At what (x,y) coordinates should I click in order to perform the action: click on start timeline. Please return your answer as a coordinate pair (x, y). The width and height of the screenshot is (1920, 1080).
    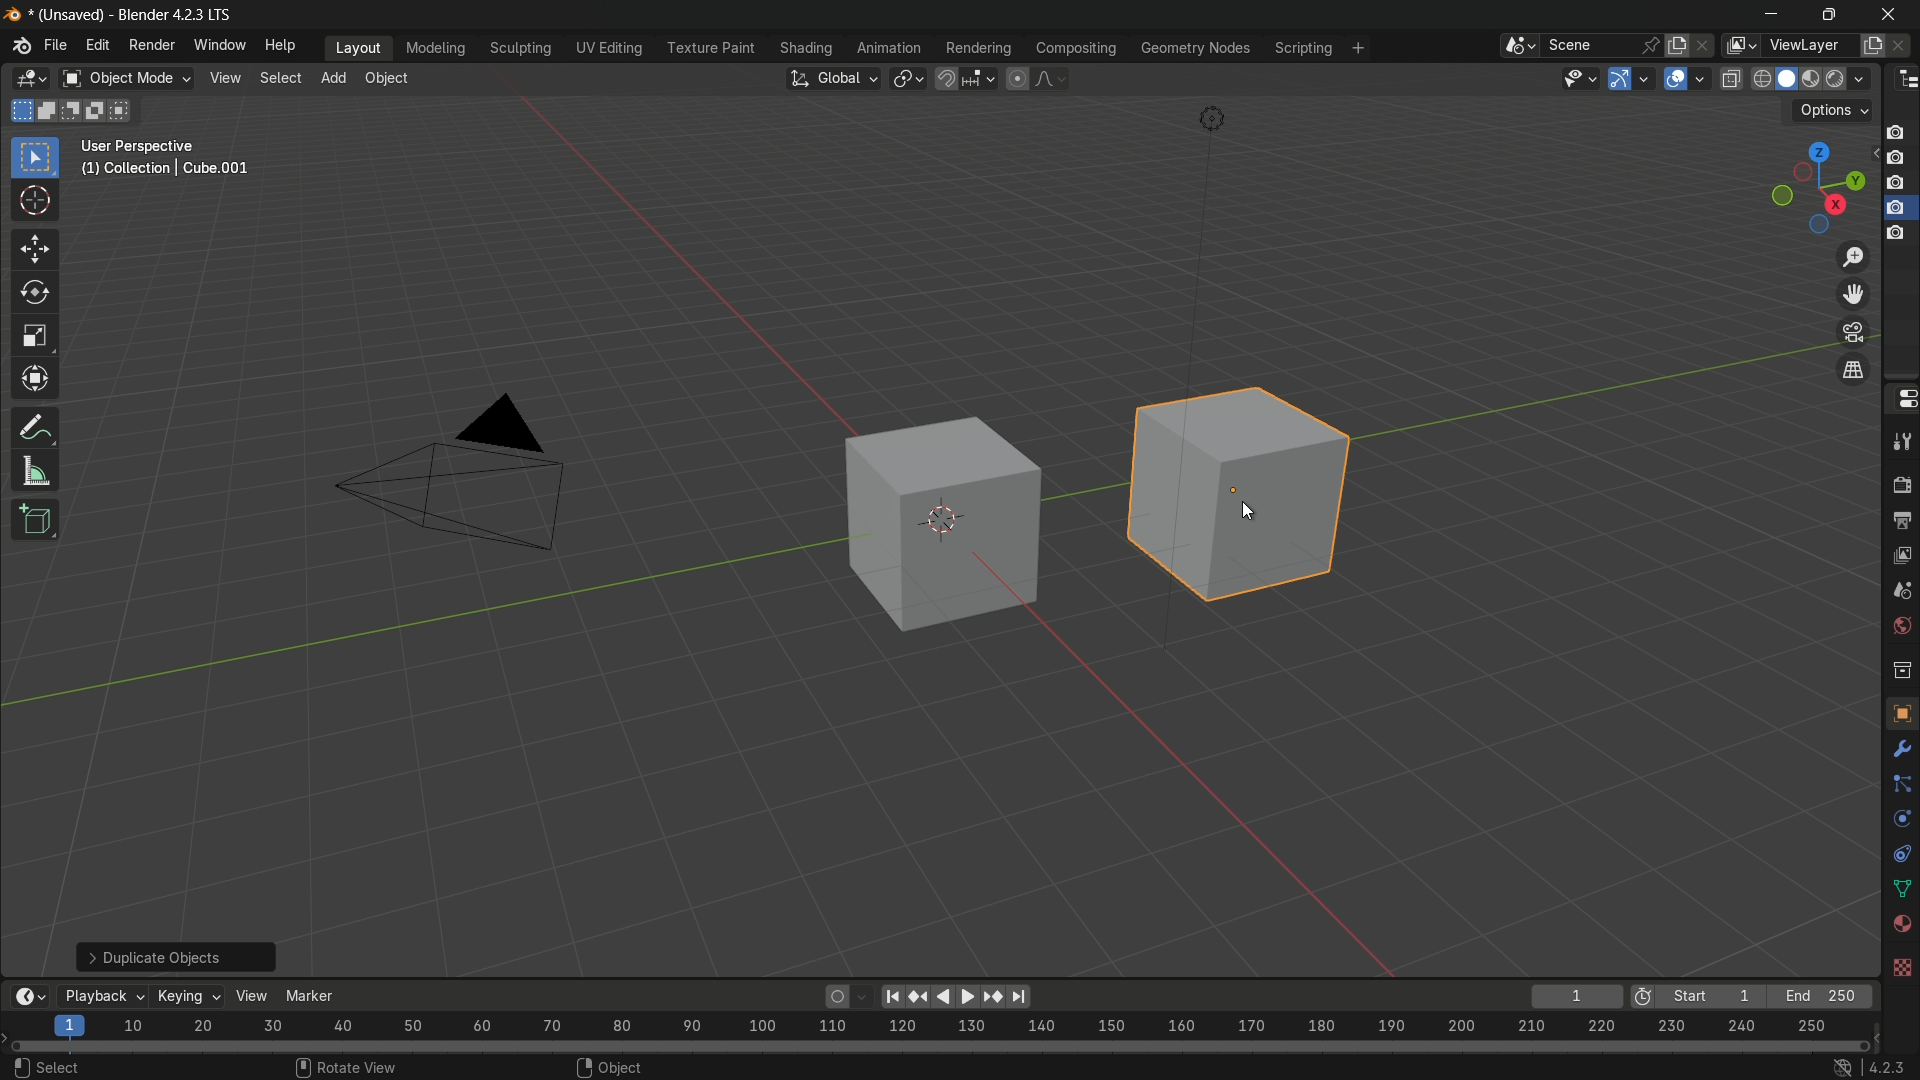
    Looking at the image, I should click on (1711, 997).